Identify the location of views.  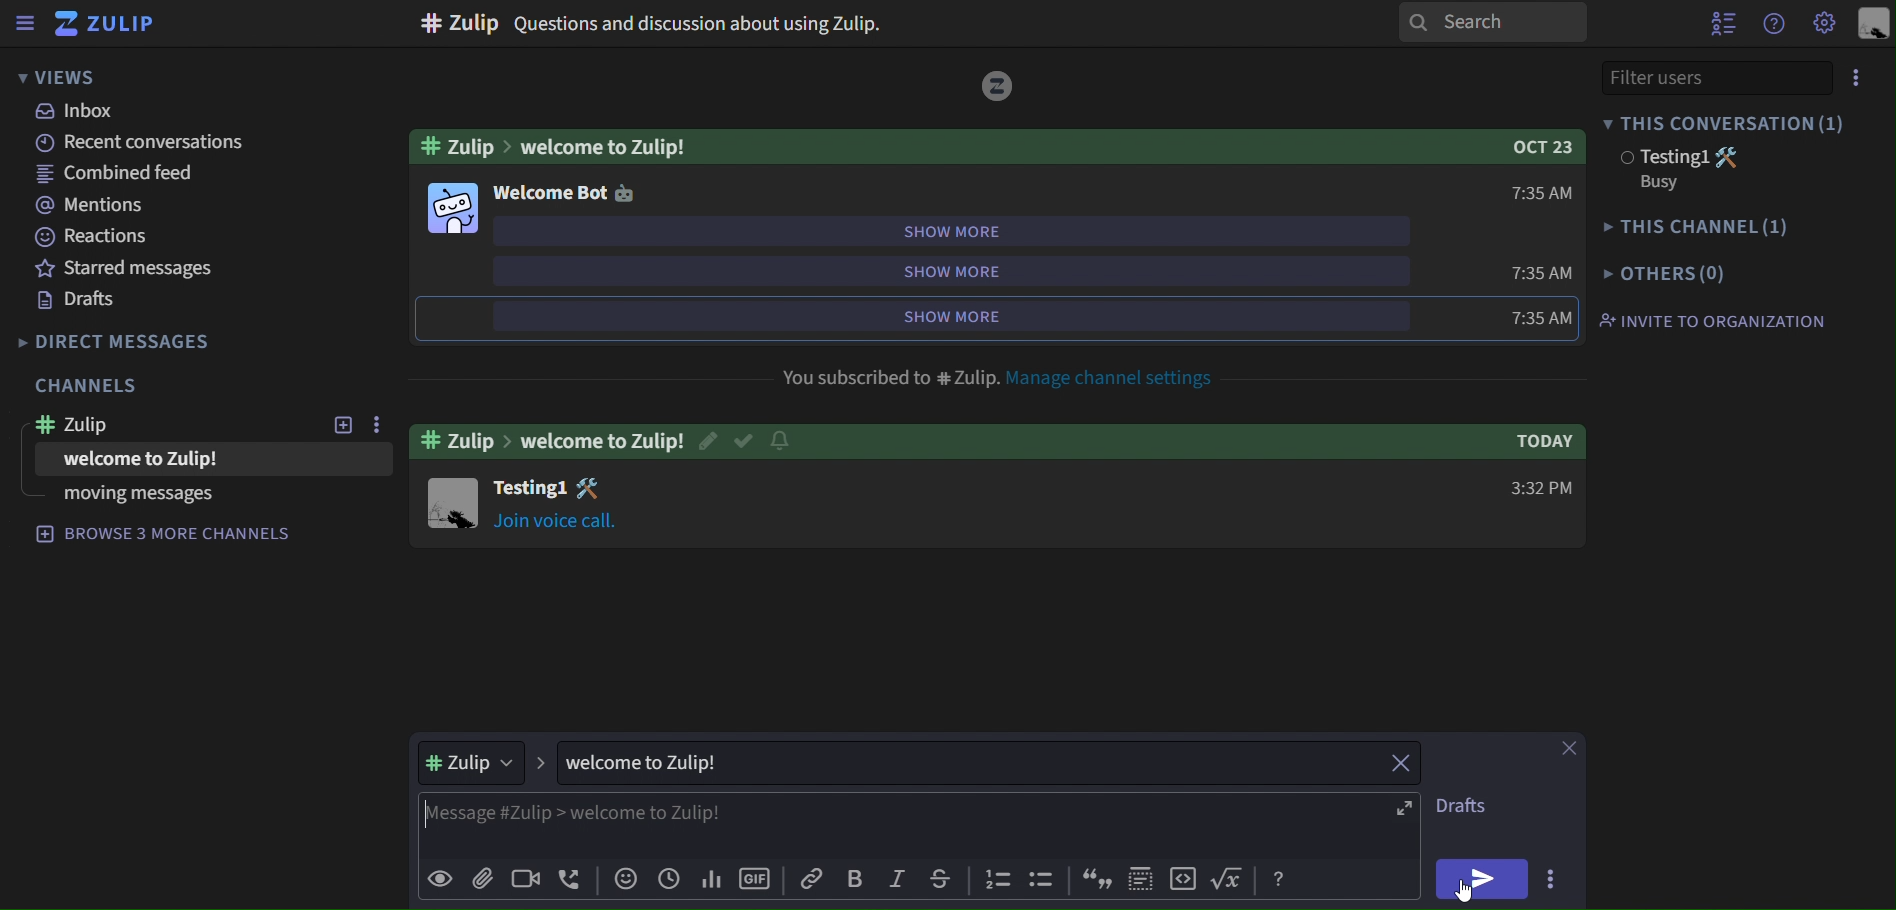
(58, 76).